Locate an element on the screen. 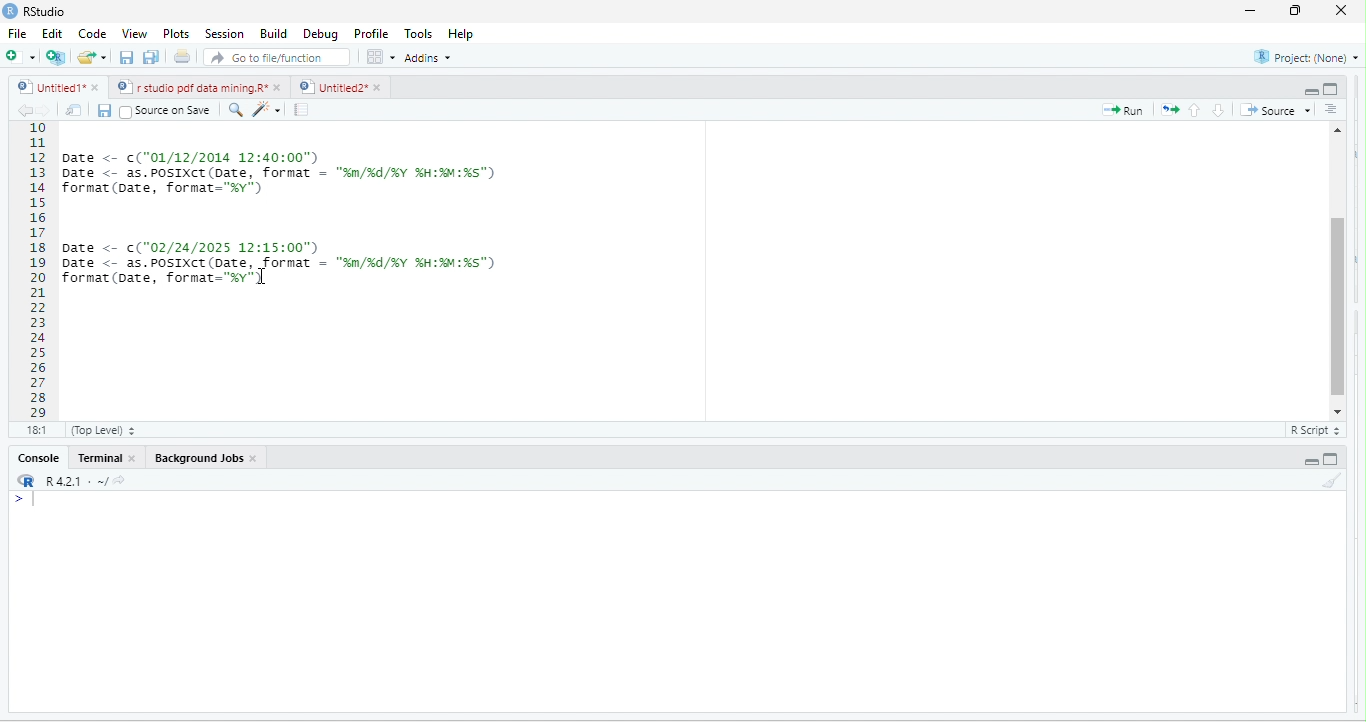 This screenshot has height=722, width=1366. Console is located at coordinates (38, 459).